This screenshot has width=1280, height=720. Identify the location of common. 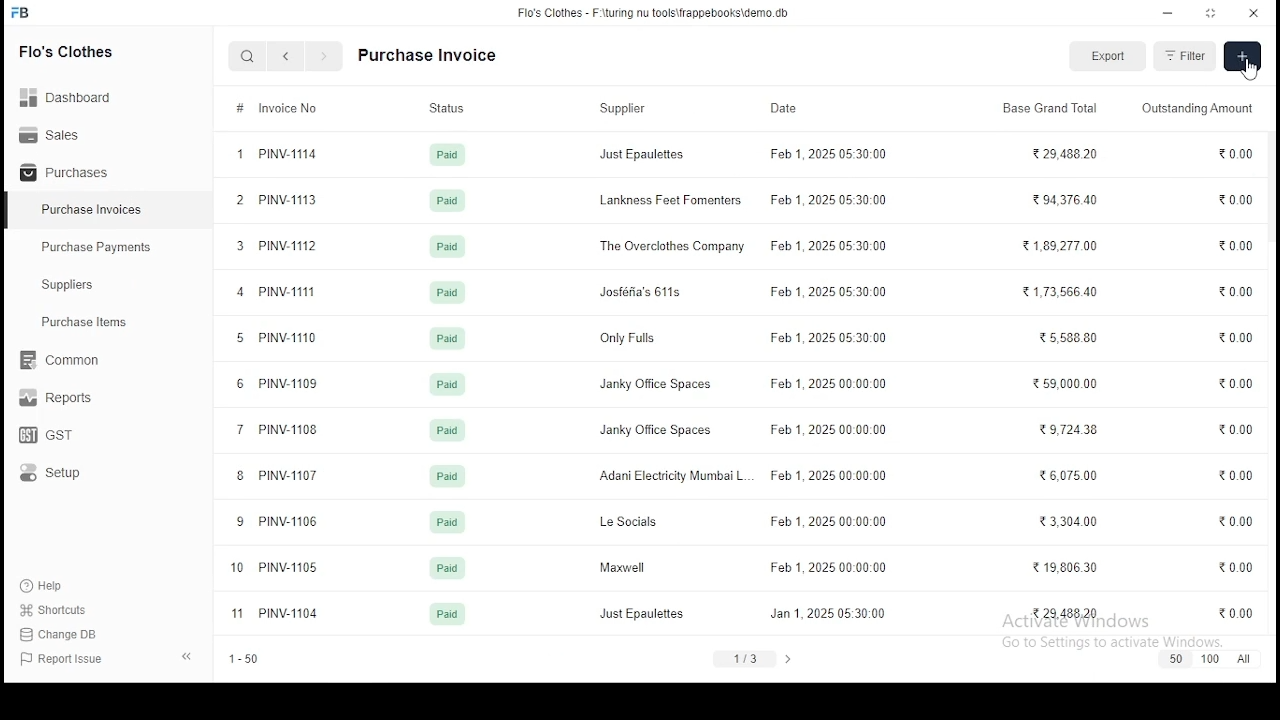
(65, 360).